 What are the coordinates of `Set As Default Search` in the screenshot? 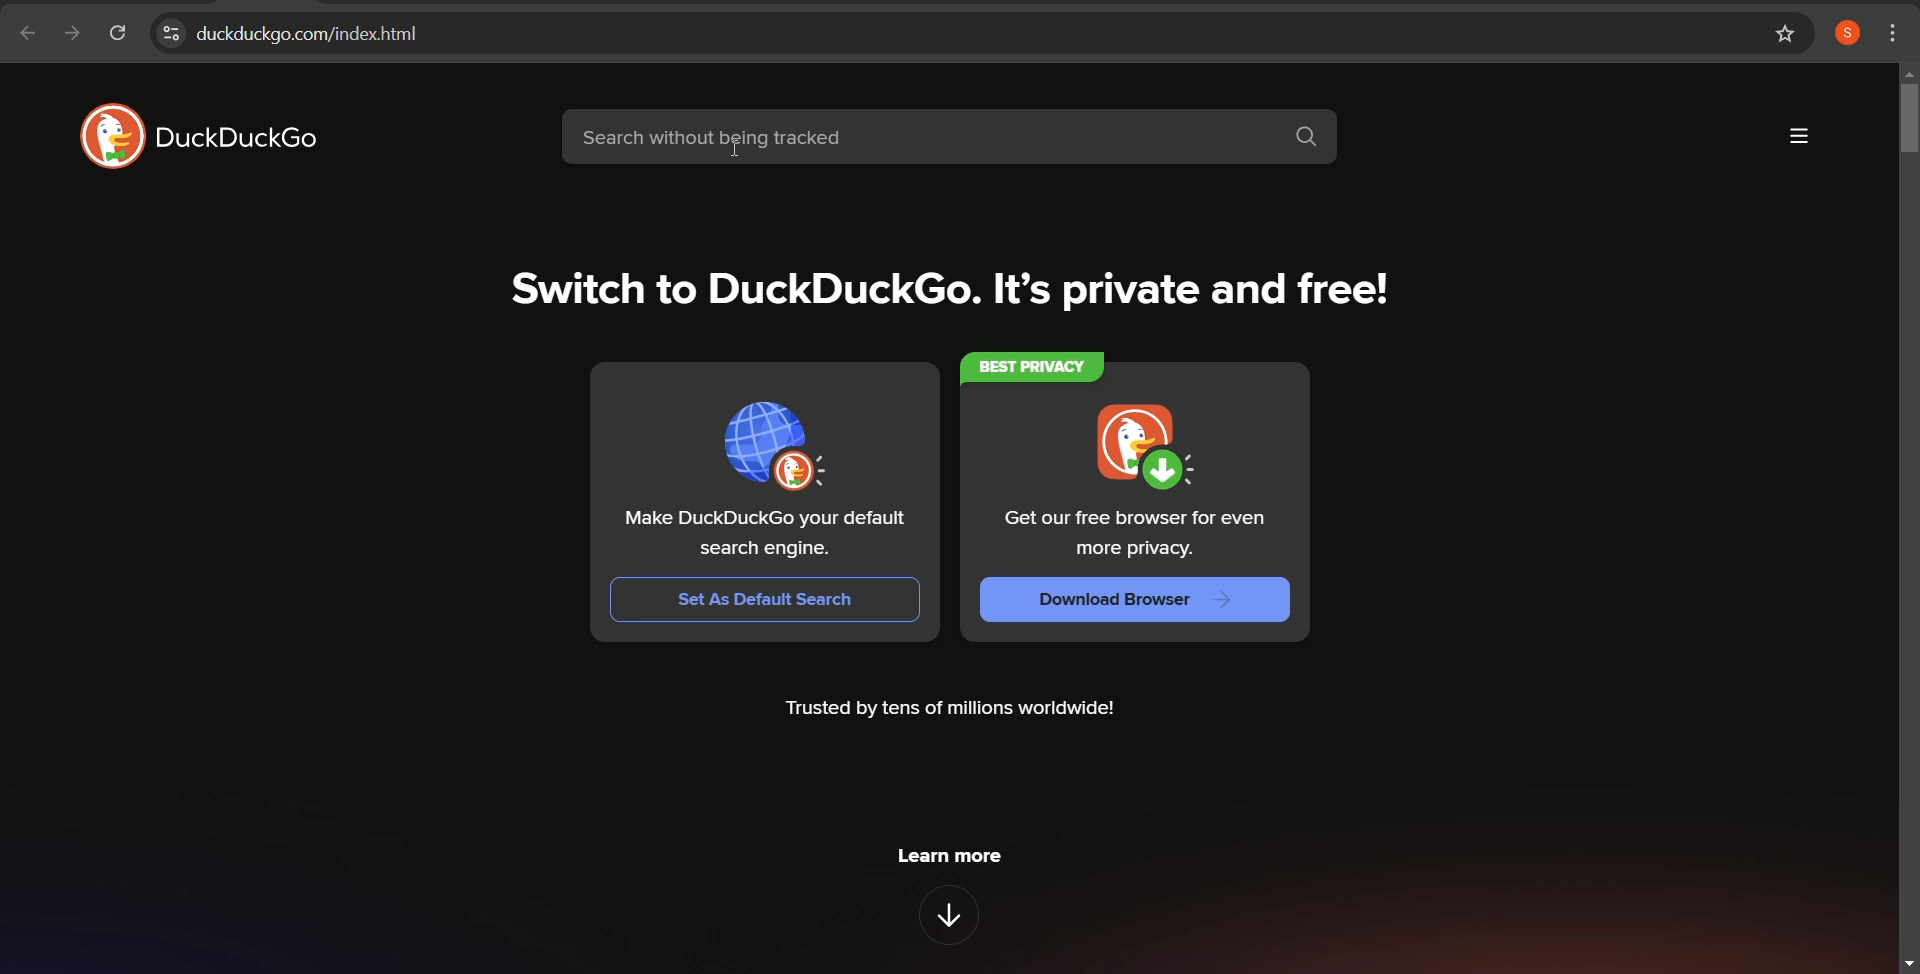 It's located at (767, 598).